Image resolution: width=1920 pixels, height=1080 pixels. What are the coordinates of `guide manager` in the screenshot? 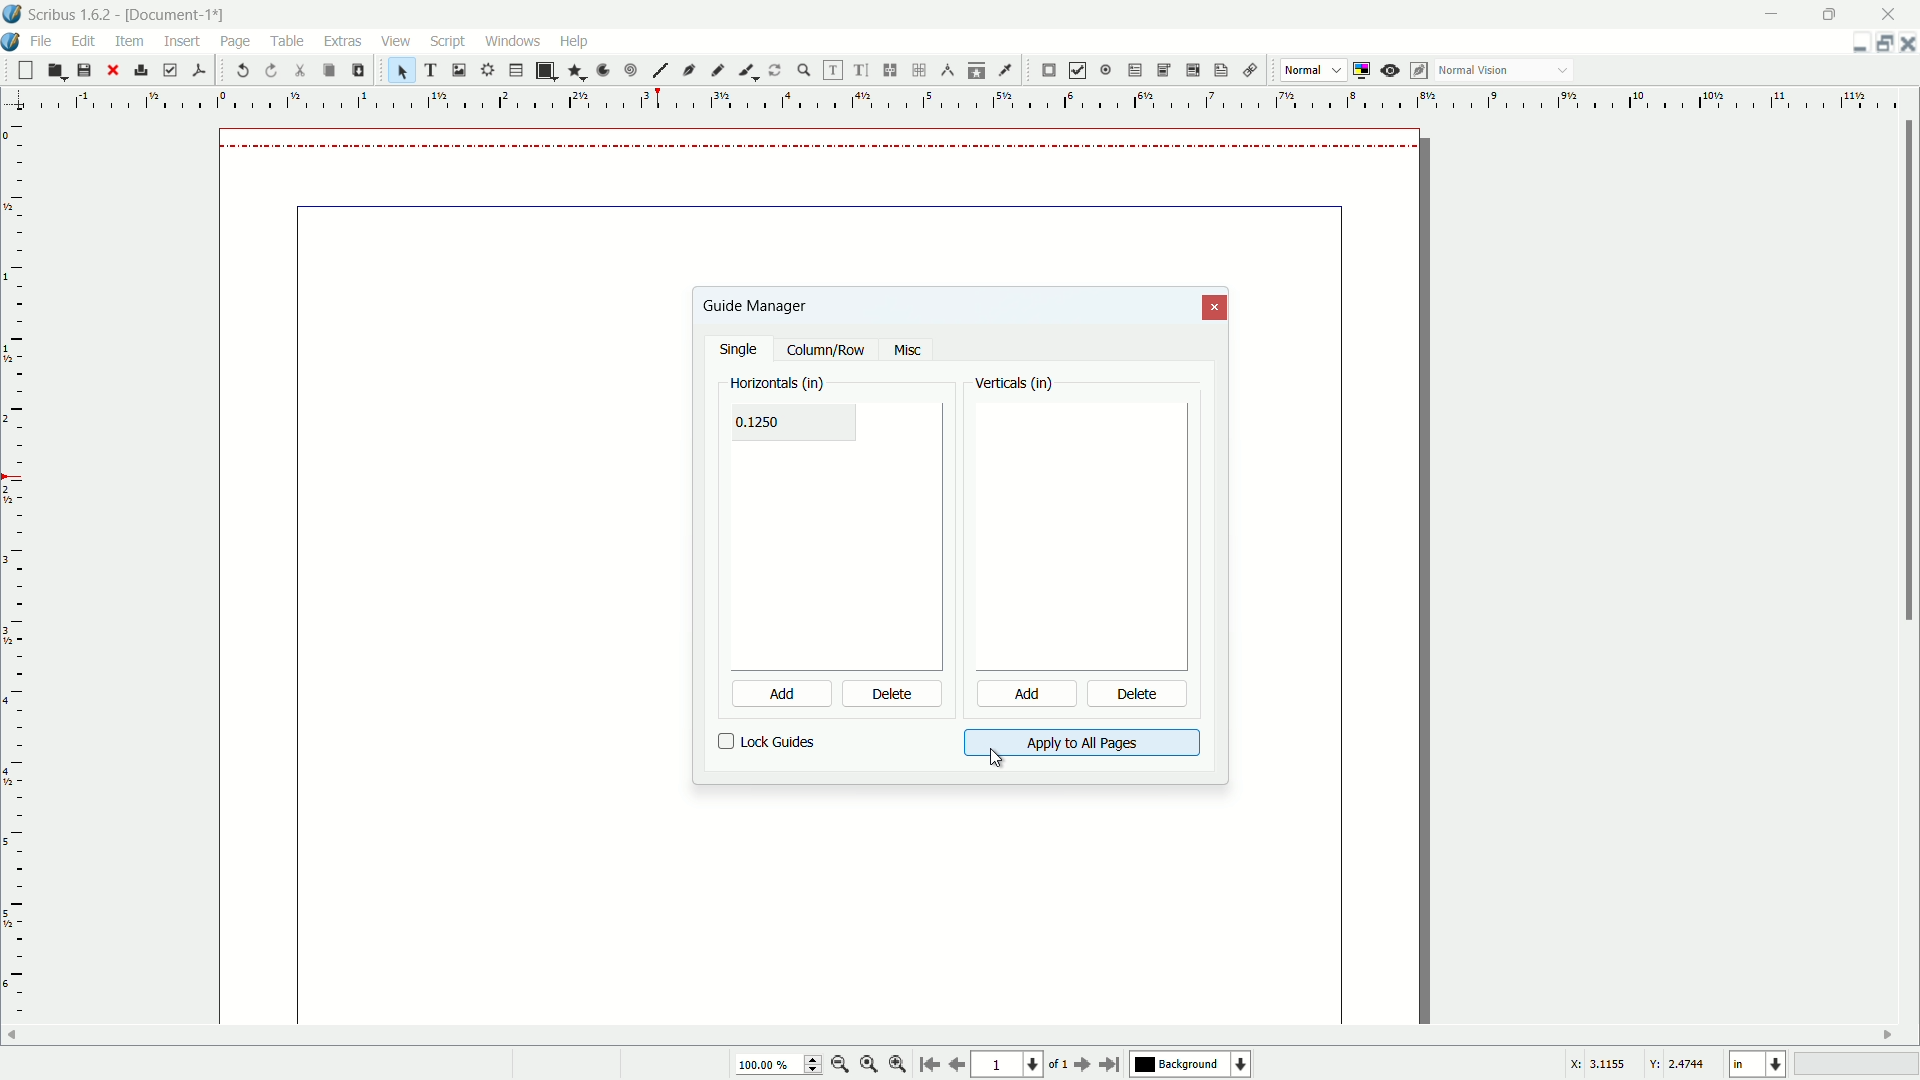 It's located at (1853, 44).